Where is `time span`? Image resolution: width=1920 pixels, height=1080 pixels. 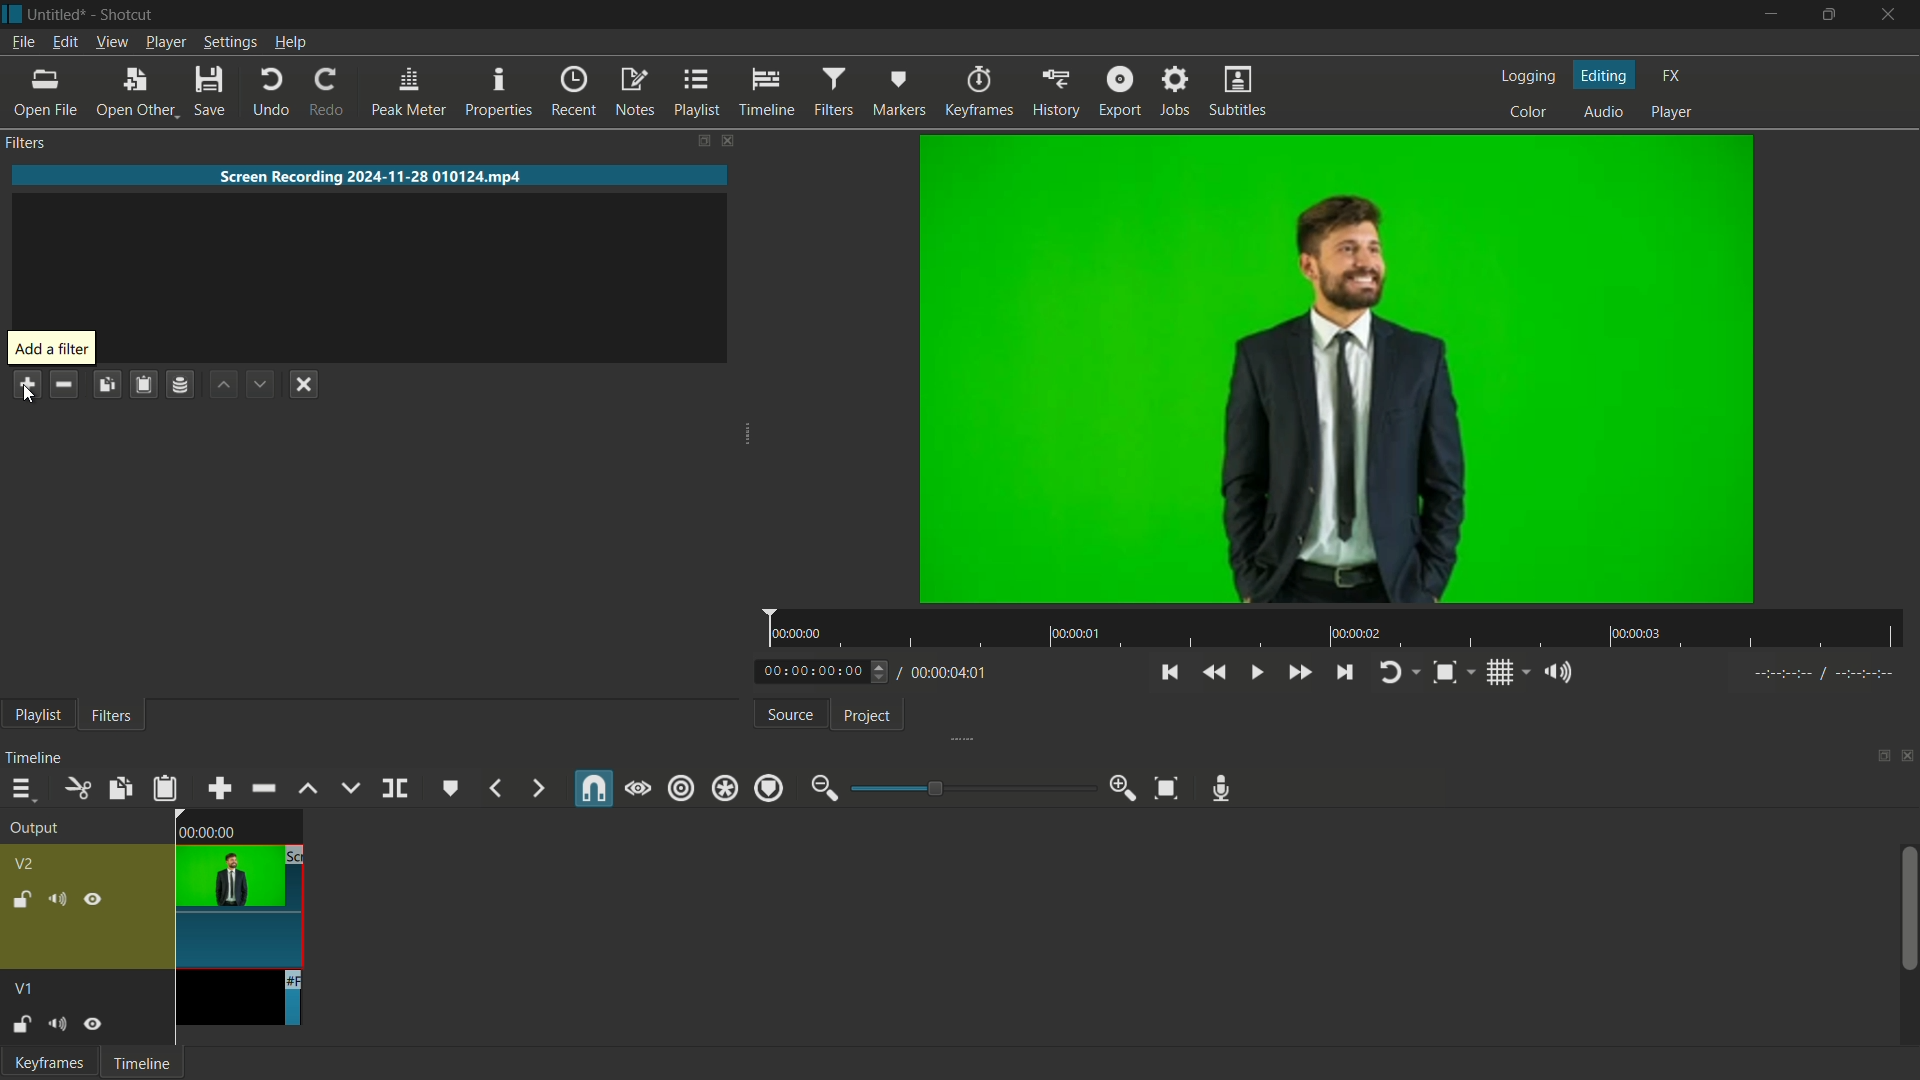
time span is located at coordinates (1335, 628).